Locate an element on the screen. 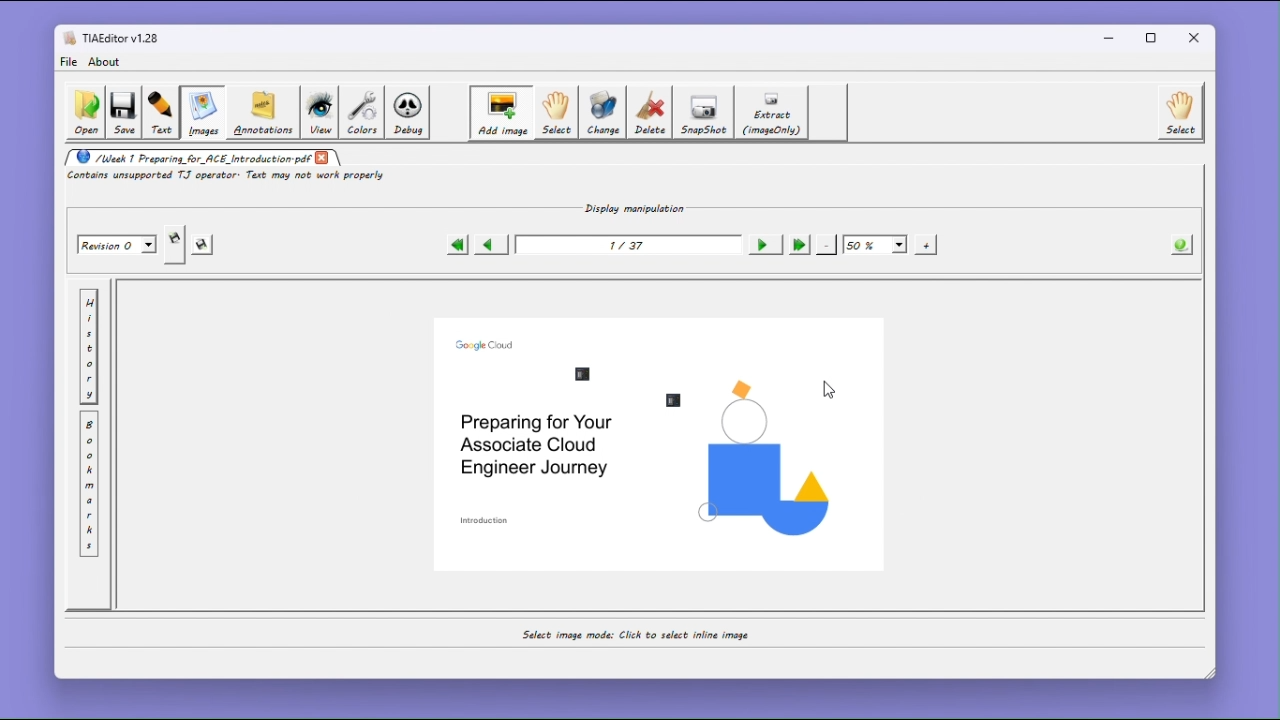  Extract (image only) is located at coordinates (773, 113).